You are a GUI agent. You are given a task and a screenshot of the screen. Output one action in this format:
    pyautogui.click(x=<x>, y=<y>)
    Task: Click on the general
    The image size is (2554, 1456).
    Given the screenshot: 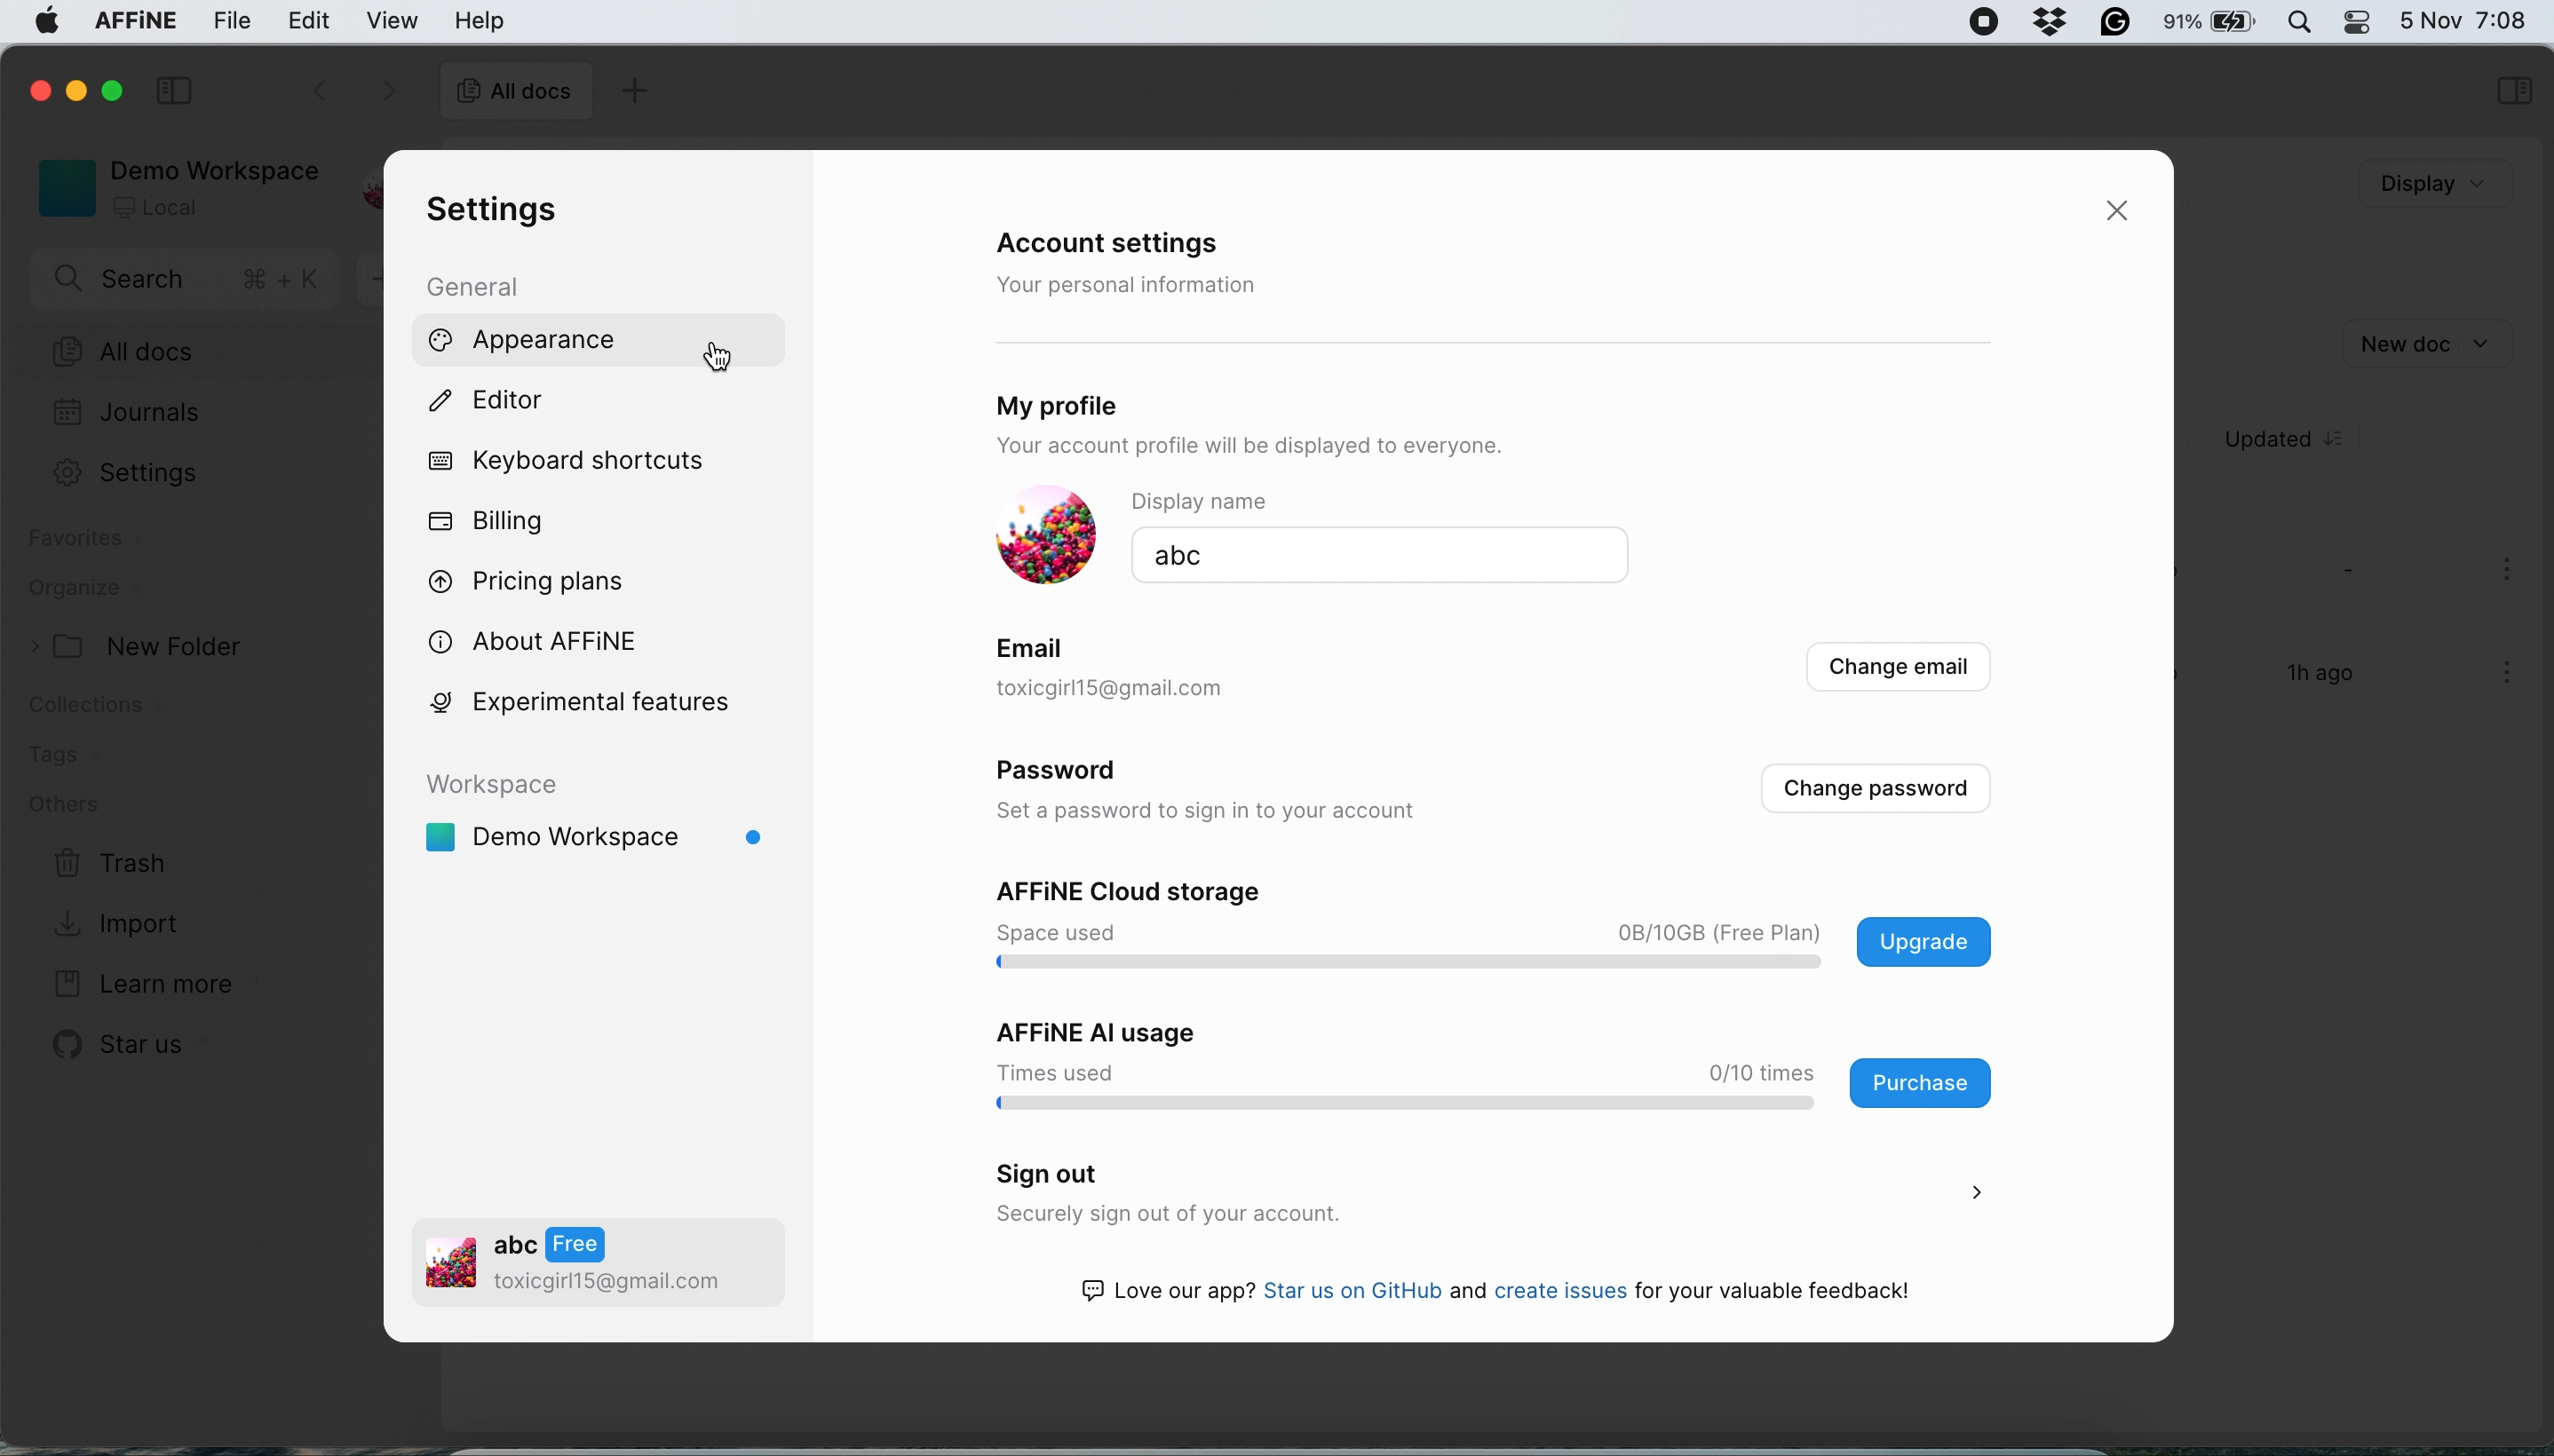 What is the action you would take?
    pyautogui.click(x=476, y=288)
    